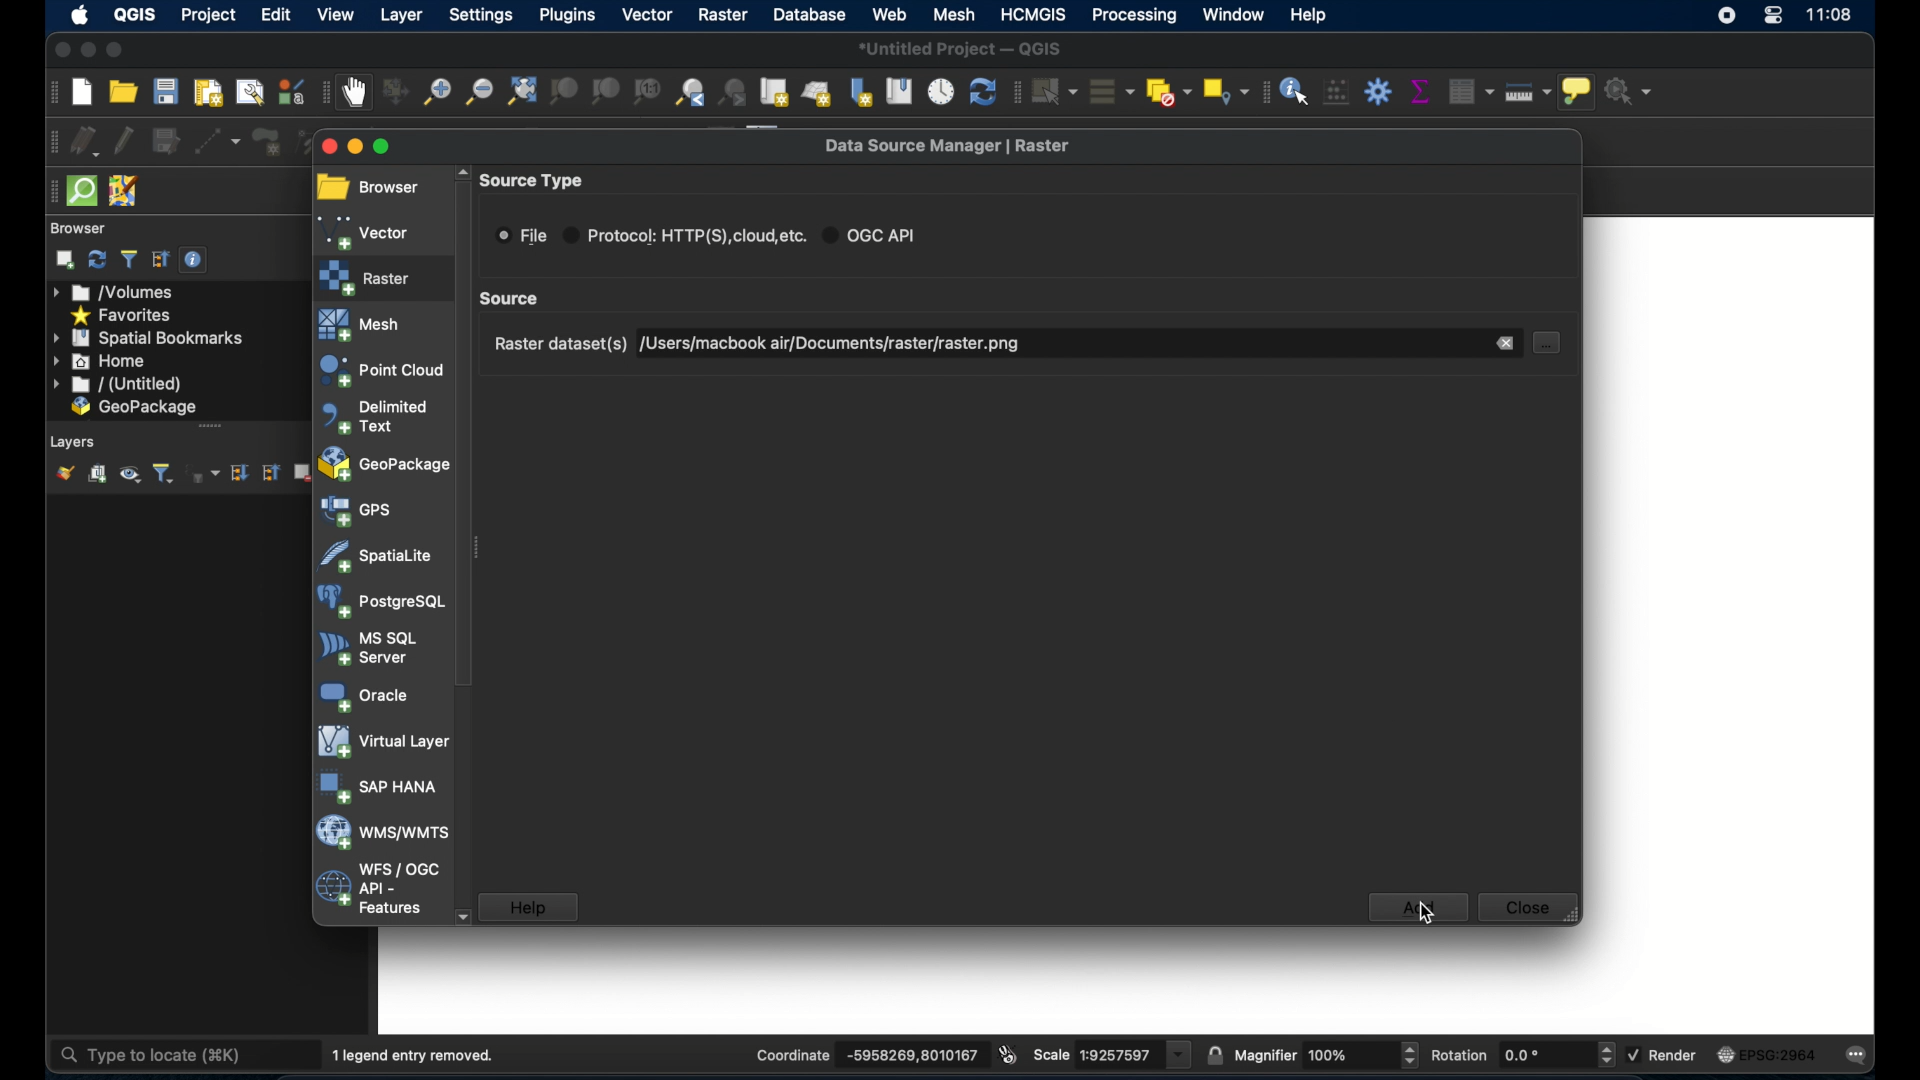 Image resolution: width=1920 pixels, height=1080 pixels. What do you see at coordinates (380, 371) in the screenshot?
I see `point cloud` at bounding box center [380, 371].